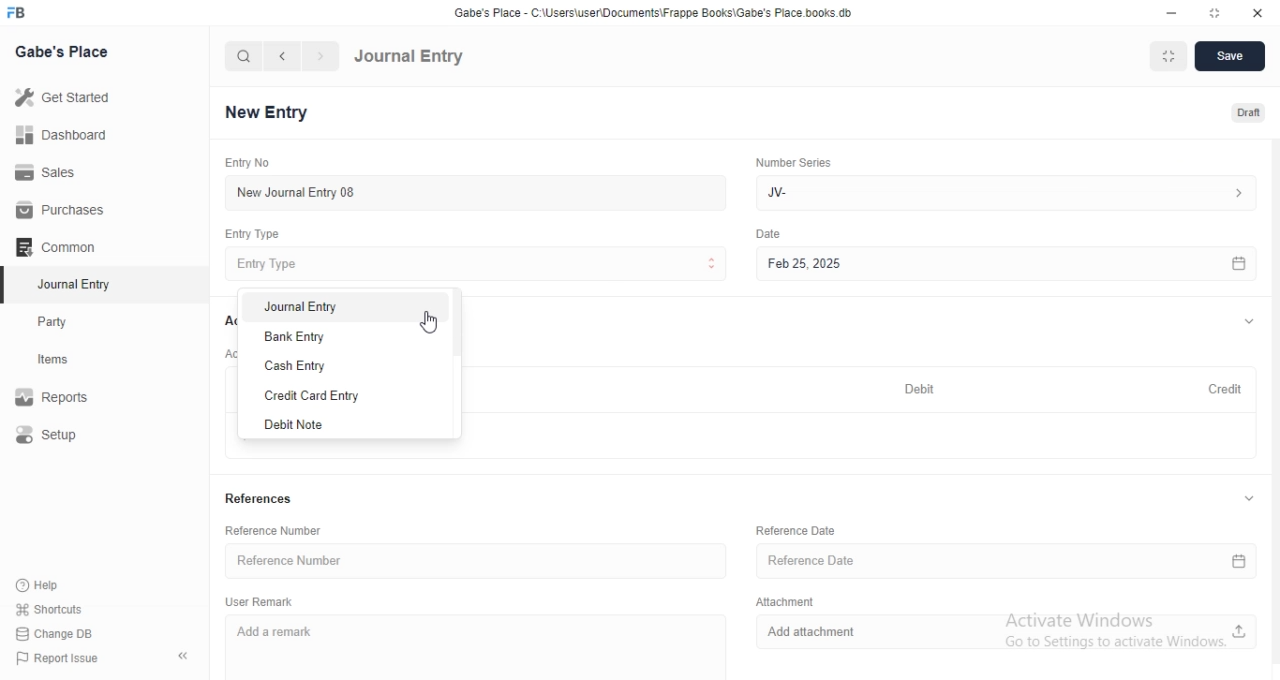 Image resolution: width=1280 pixels, height=680 pixels. I want to click on Reference Number, so click(479, 559).